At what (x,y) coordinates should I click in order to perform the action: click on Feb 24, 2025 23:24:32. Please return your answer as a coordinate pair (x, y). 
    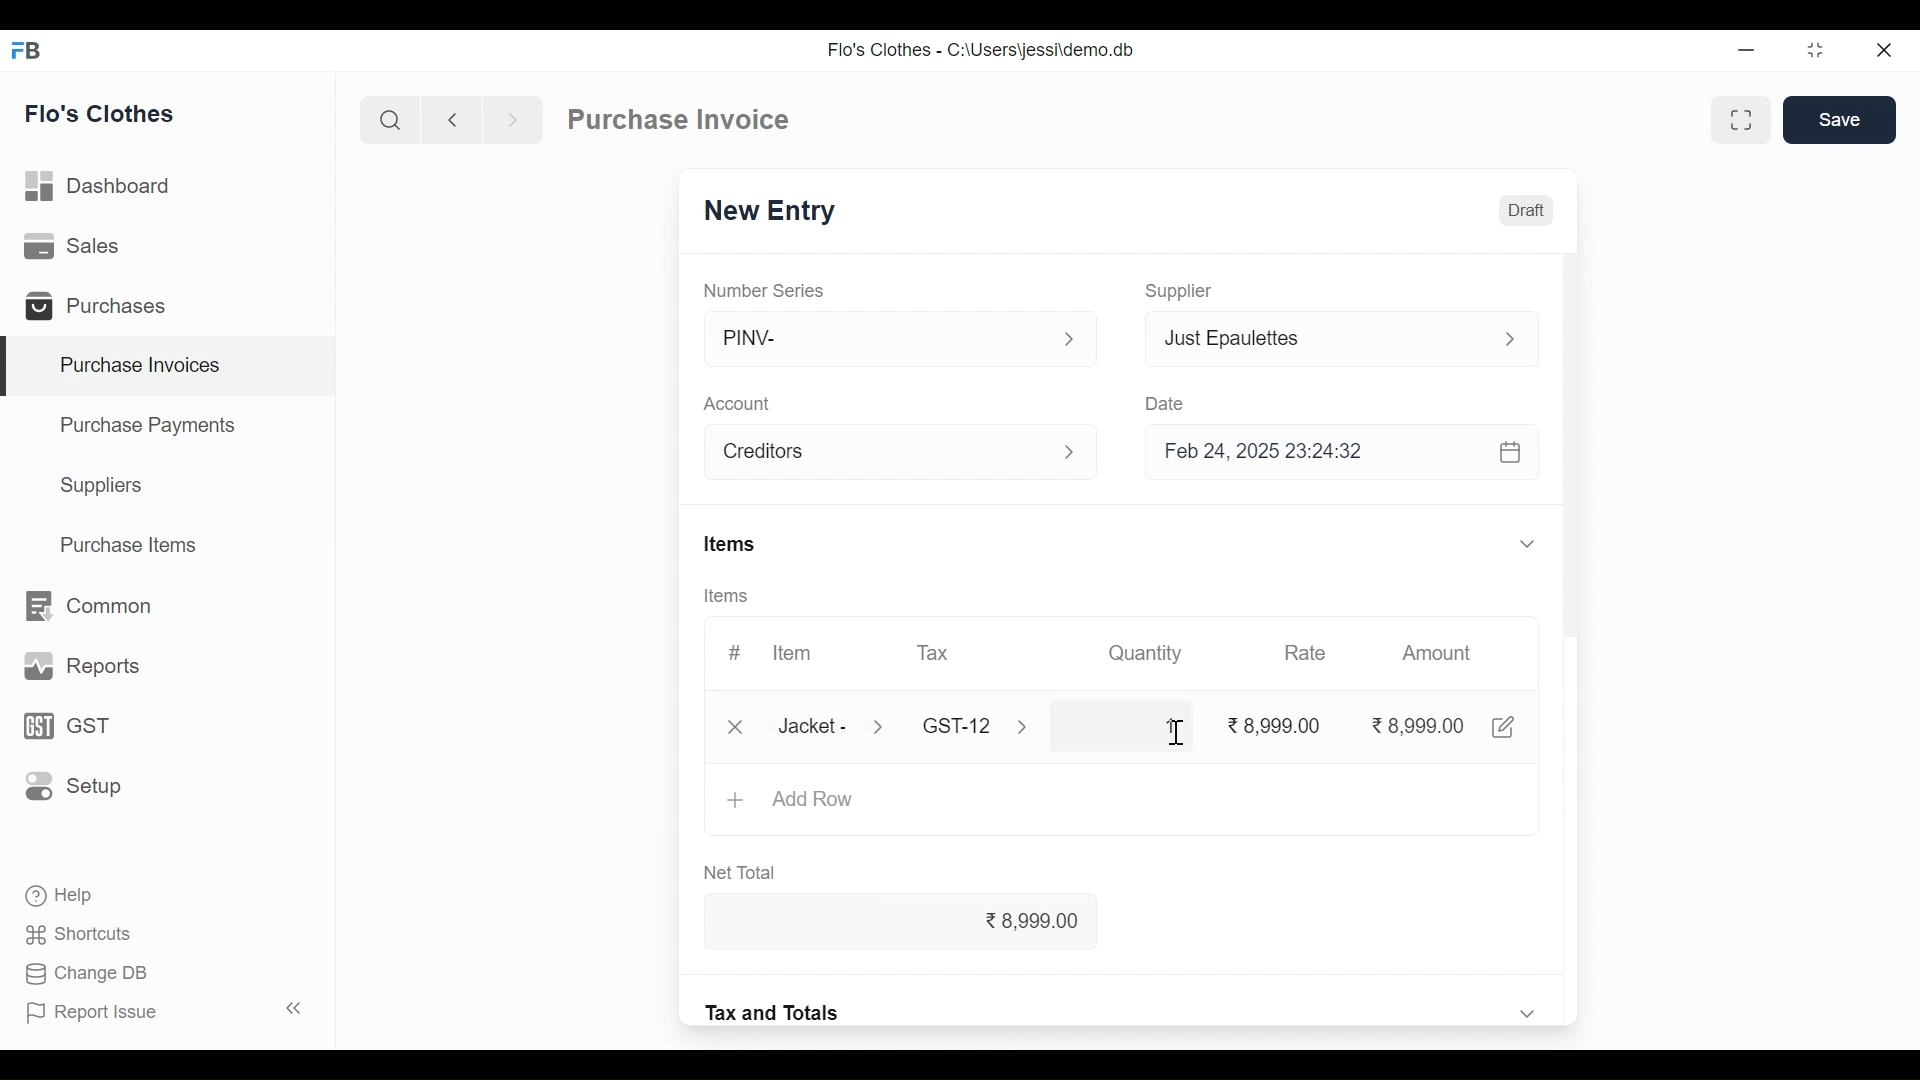
    Looking at the image, I should click on (1345, 454).